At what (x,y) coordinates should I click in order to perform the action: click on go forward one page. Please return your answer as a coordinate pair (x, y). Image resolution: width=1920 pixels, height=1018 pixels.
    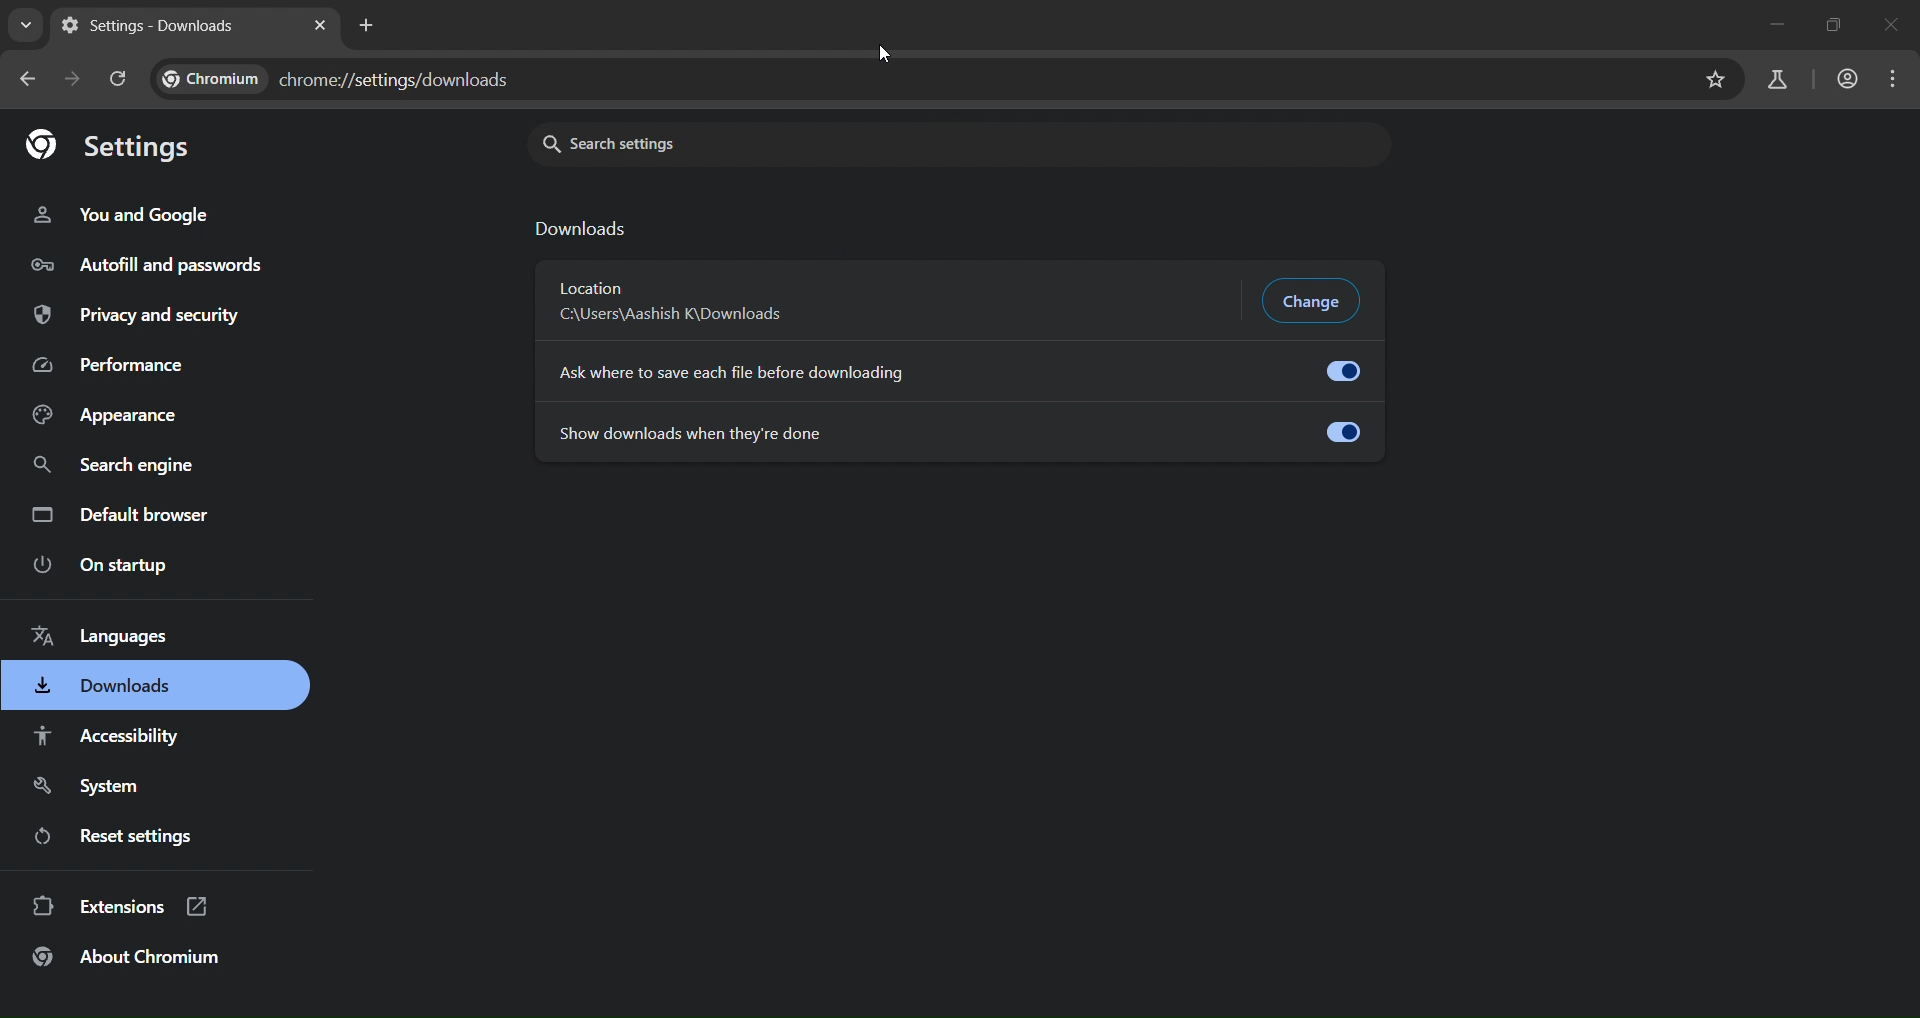
    Looking at the image, I should click on (67, 77).